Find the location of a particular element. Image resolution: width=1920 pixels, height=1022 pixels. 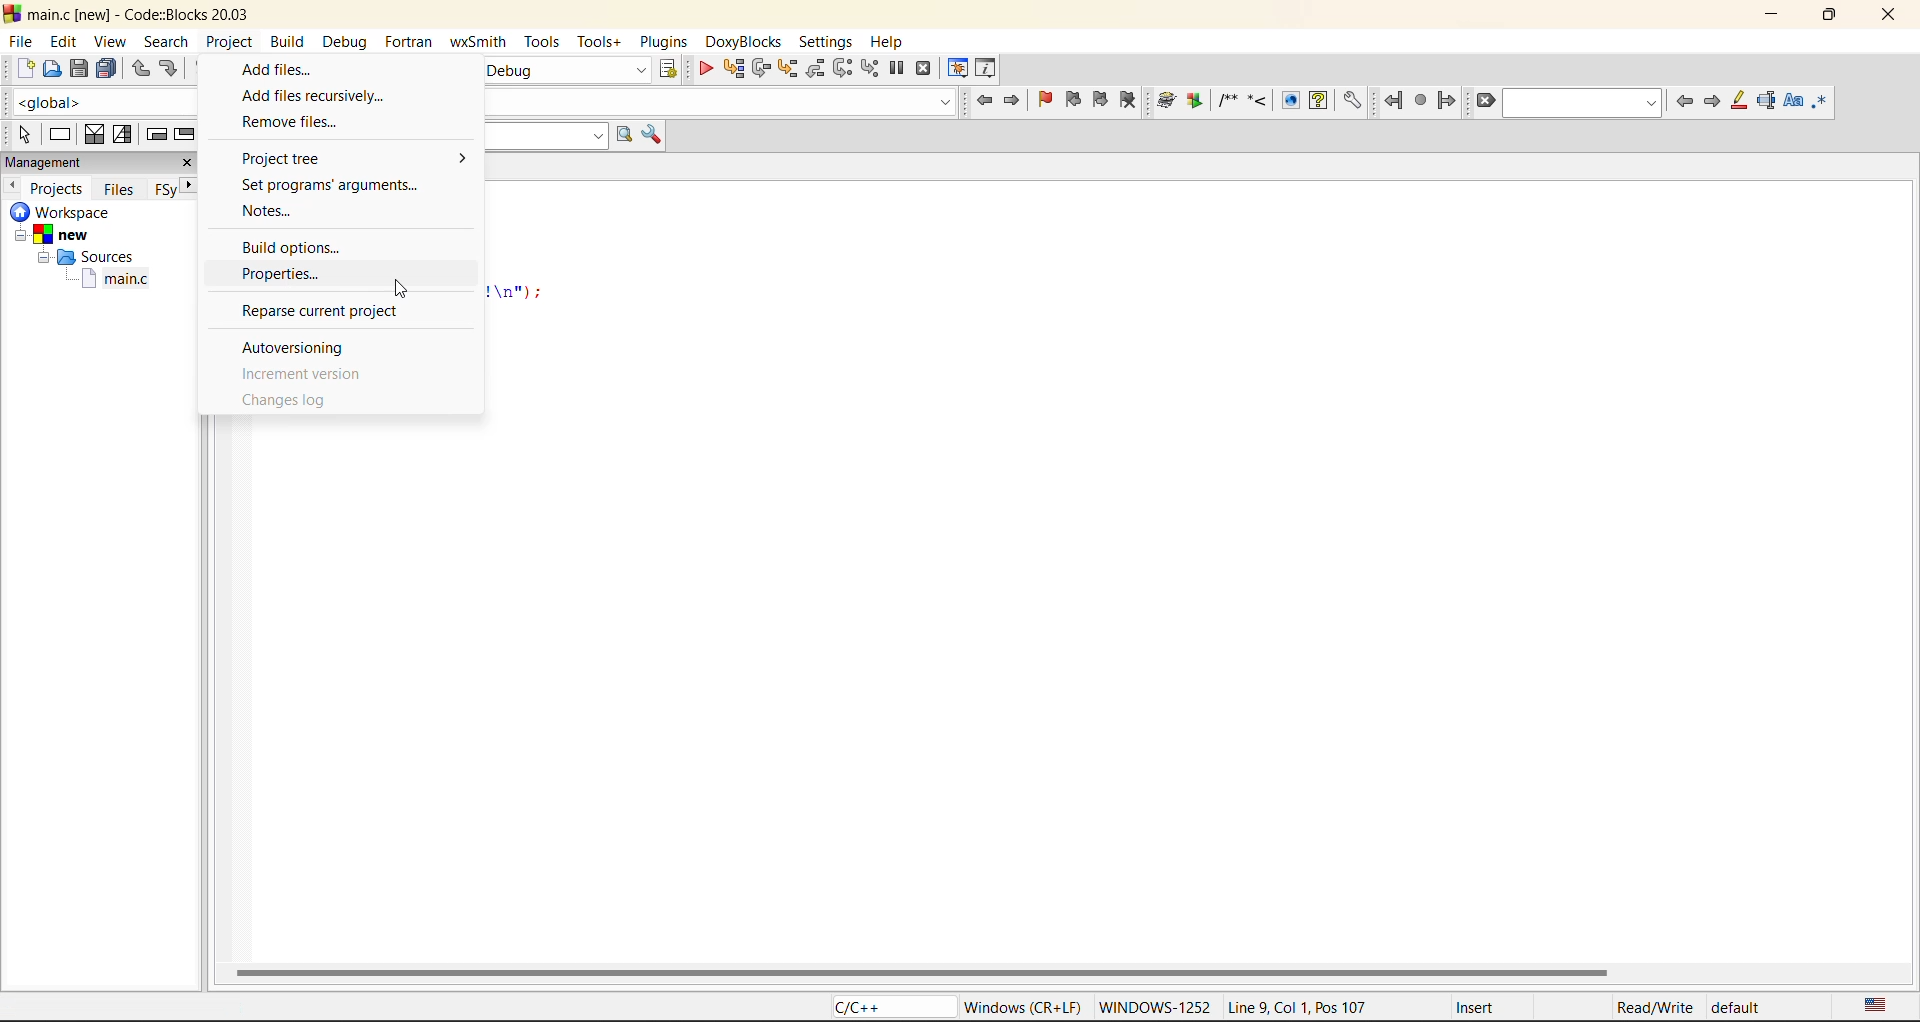

Line 9, Col 1, Pos 107 is located at coordinates (1326, 1006).